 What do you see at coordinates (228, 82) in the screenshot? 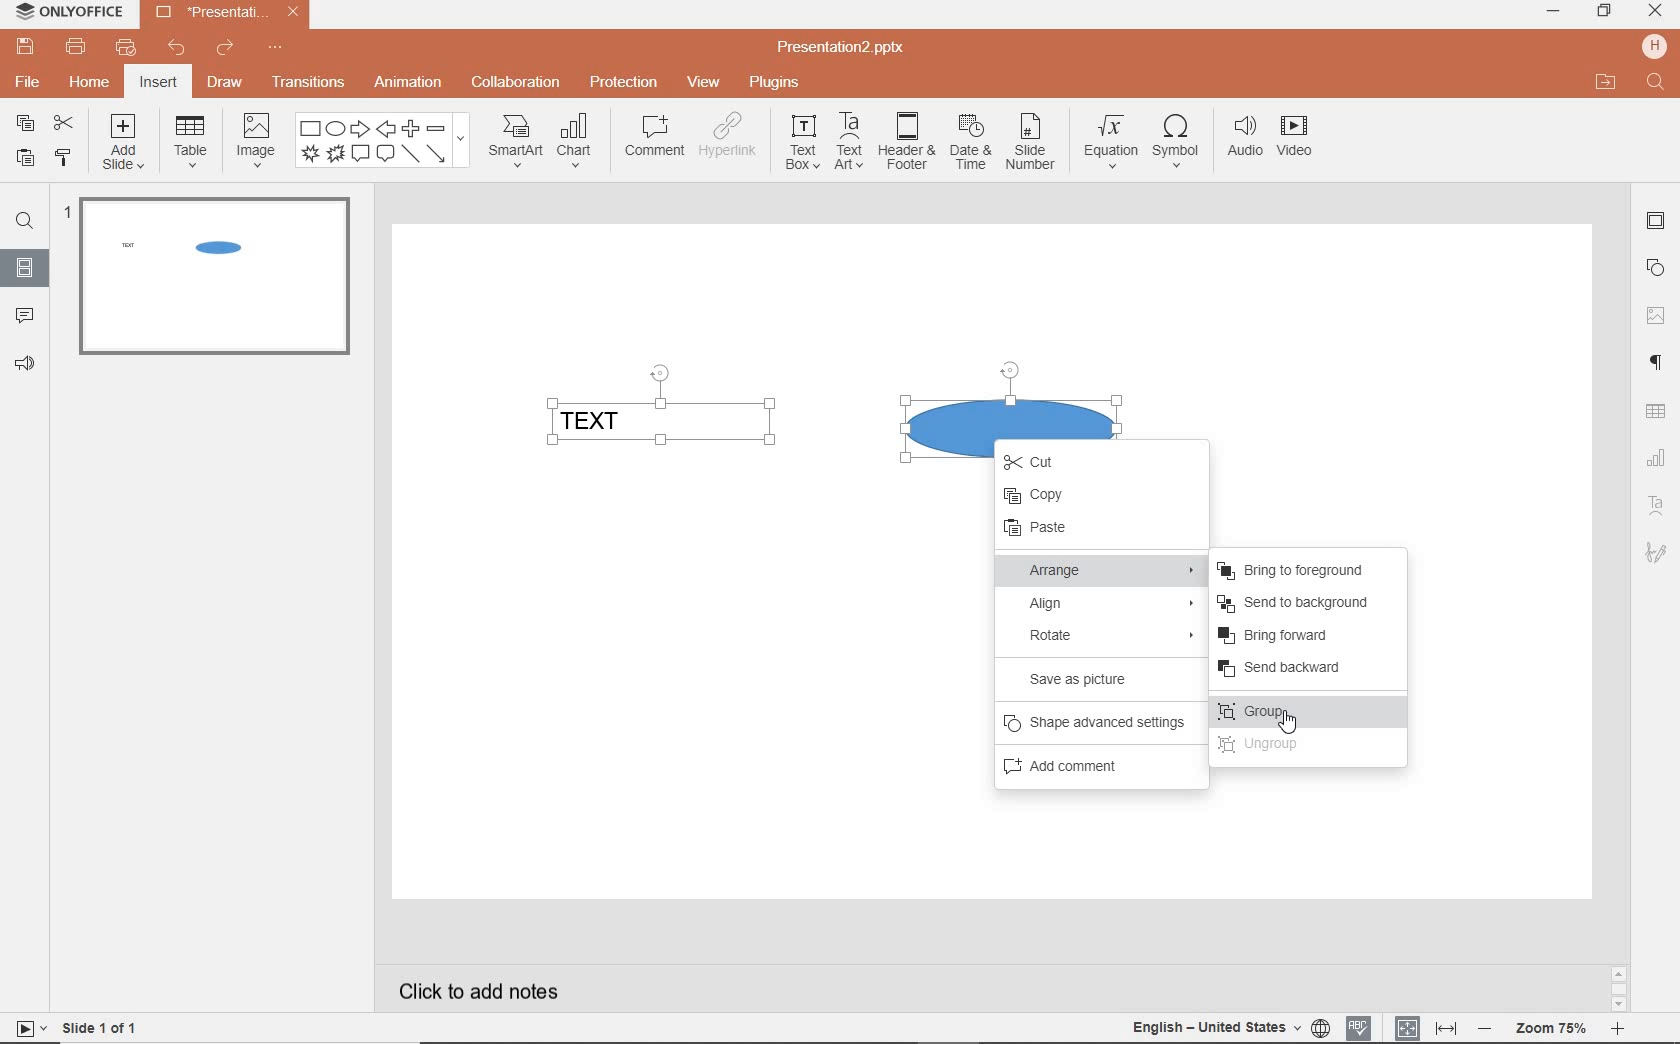
I see `draw` at bounding box center [228, 82].